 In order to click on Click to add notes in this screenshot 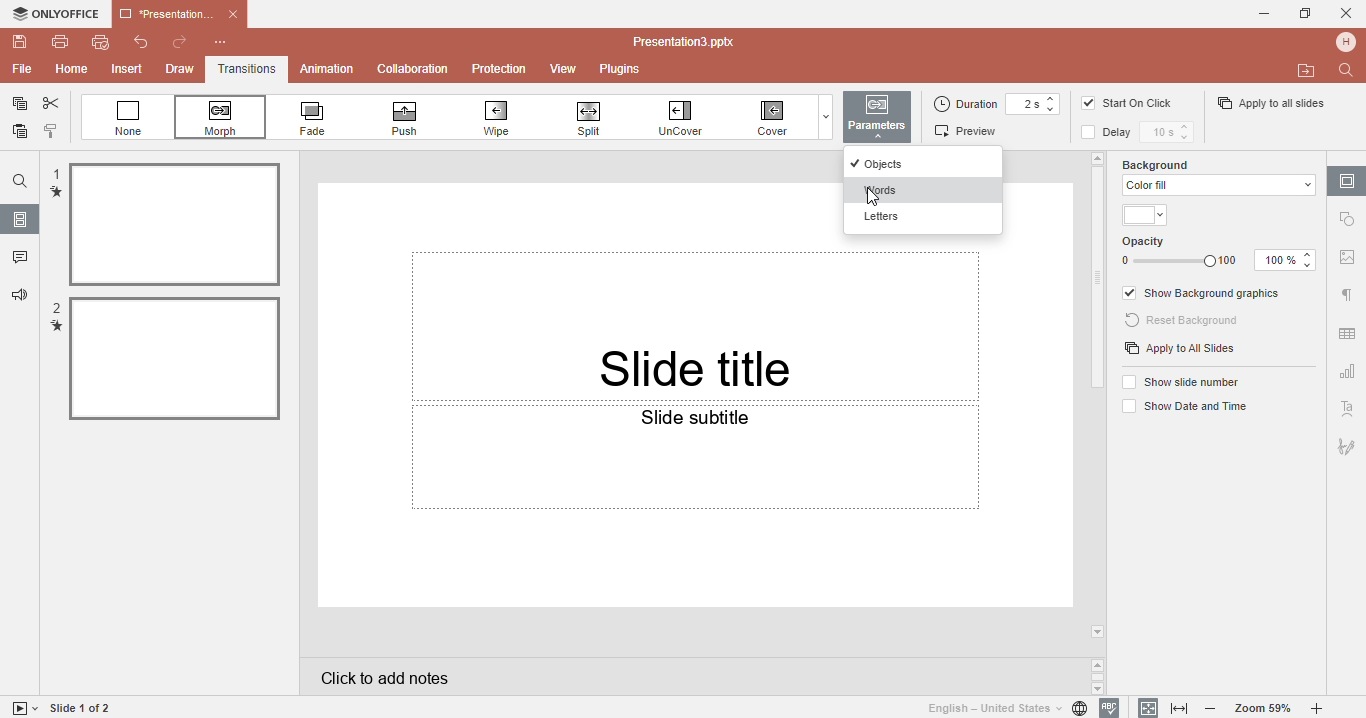, I will do `click(692, 676)`.